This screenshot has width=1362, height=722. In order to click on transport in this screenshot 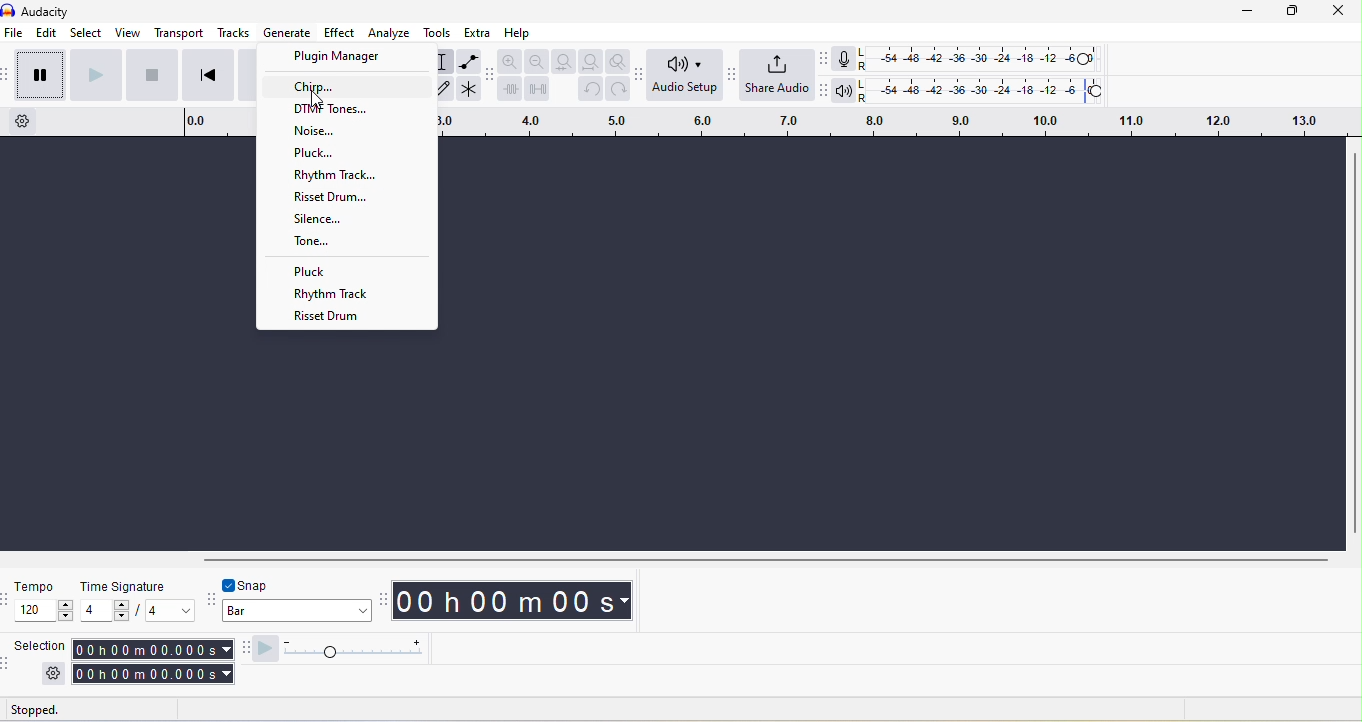, I will do `click(181, 34)`.